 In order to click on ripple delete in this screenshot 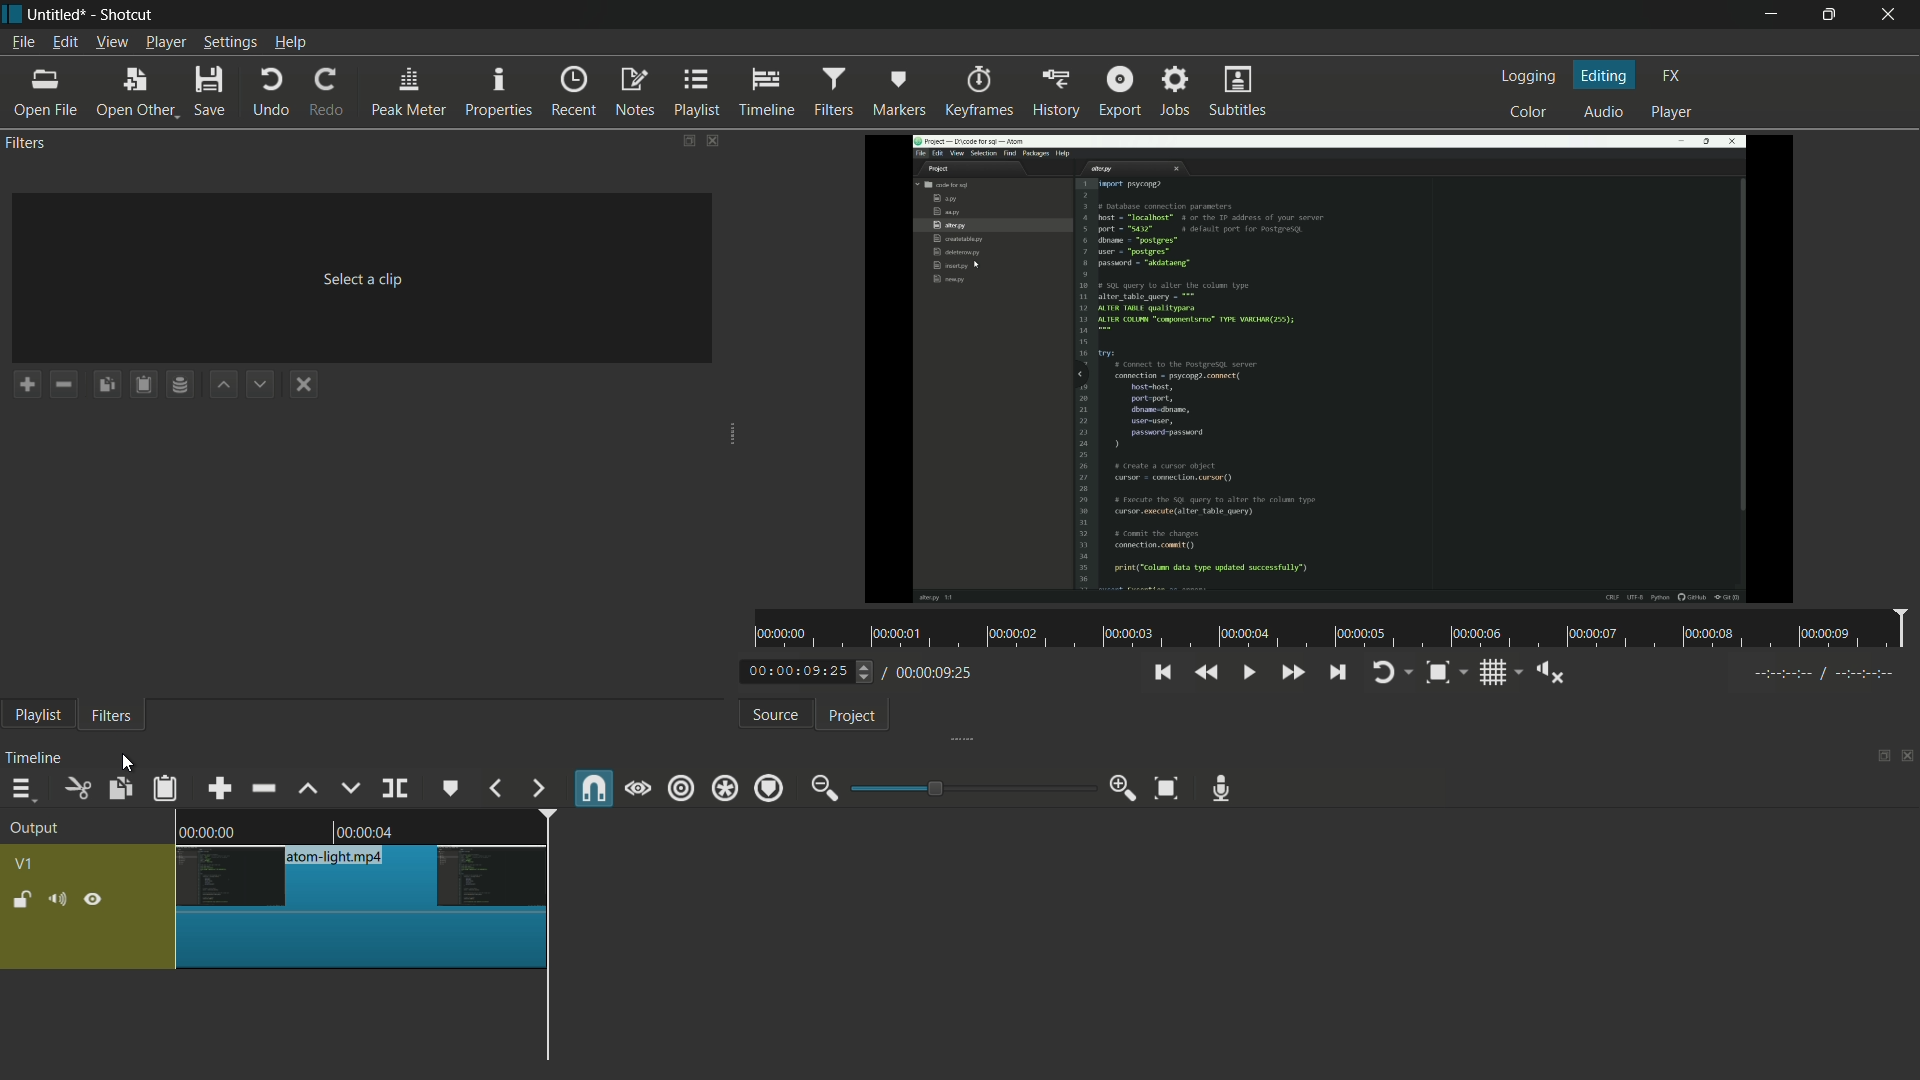, I will do `click(263, 787)`.